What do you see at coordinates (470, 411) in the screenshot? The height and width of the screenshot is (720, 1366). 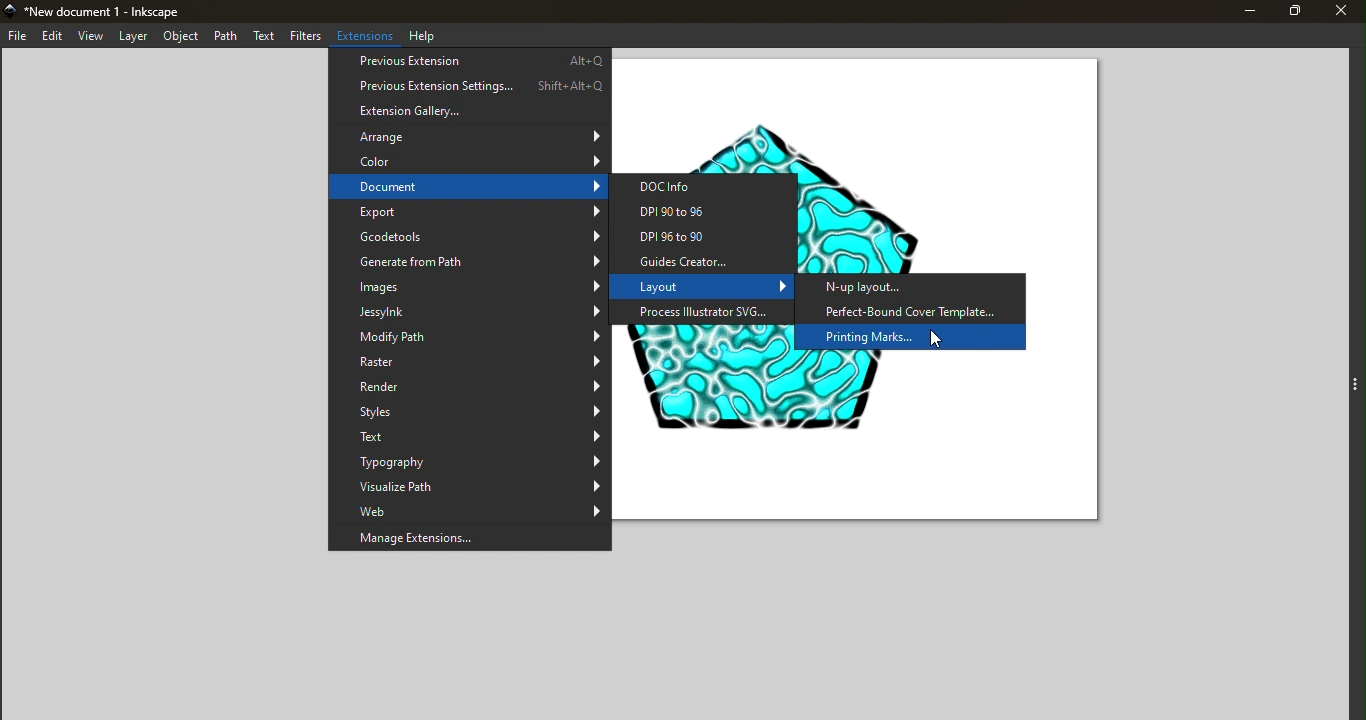 I see `Styles` at bounding box center [470, 411].